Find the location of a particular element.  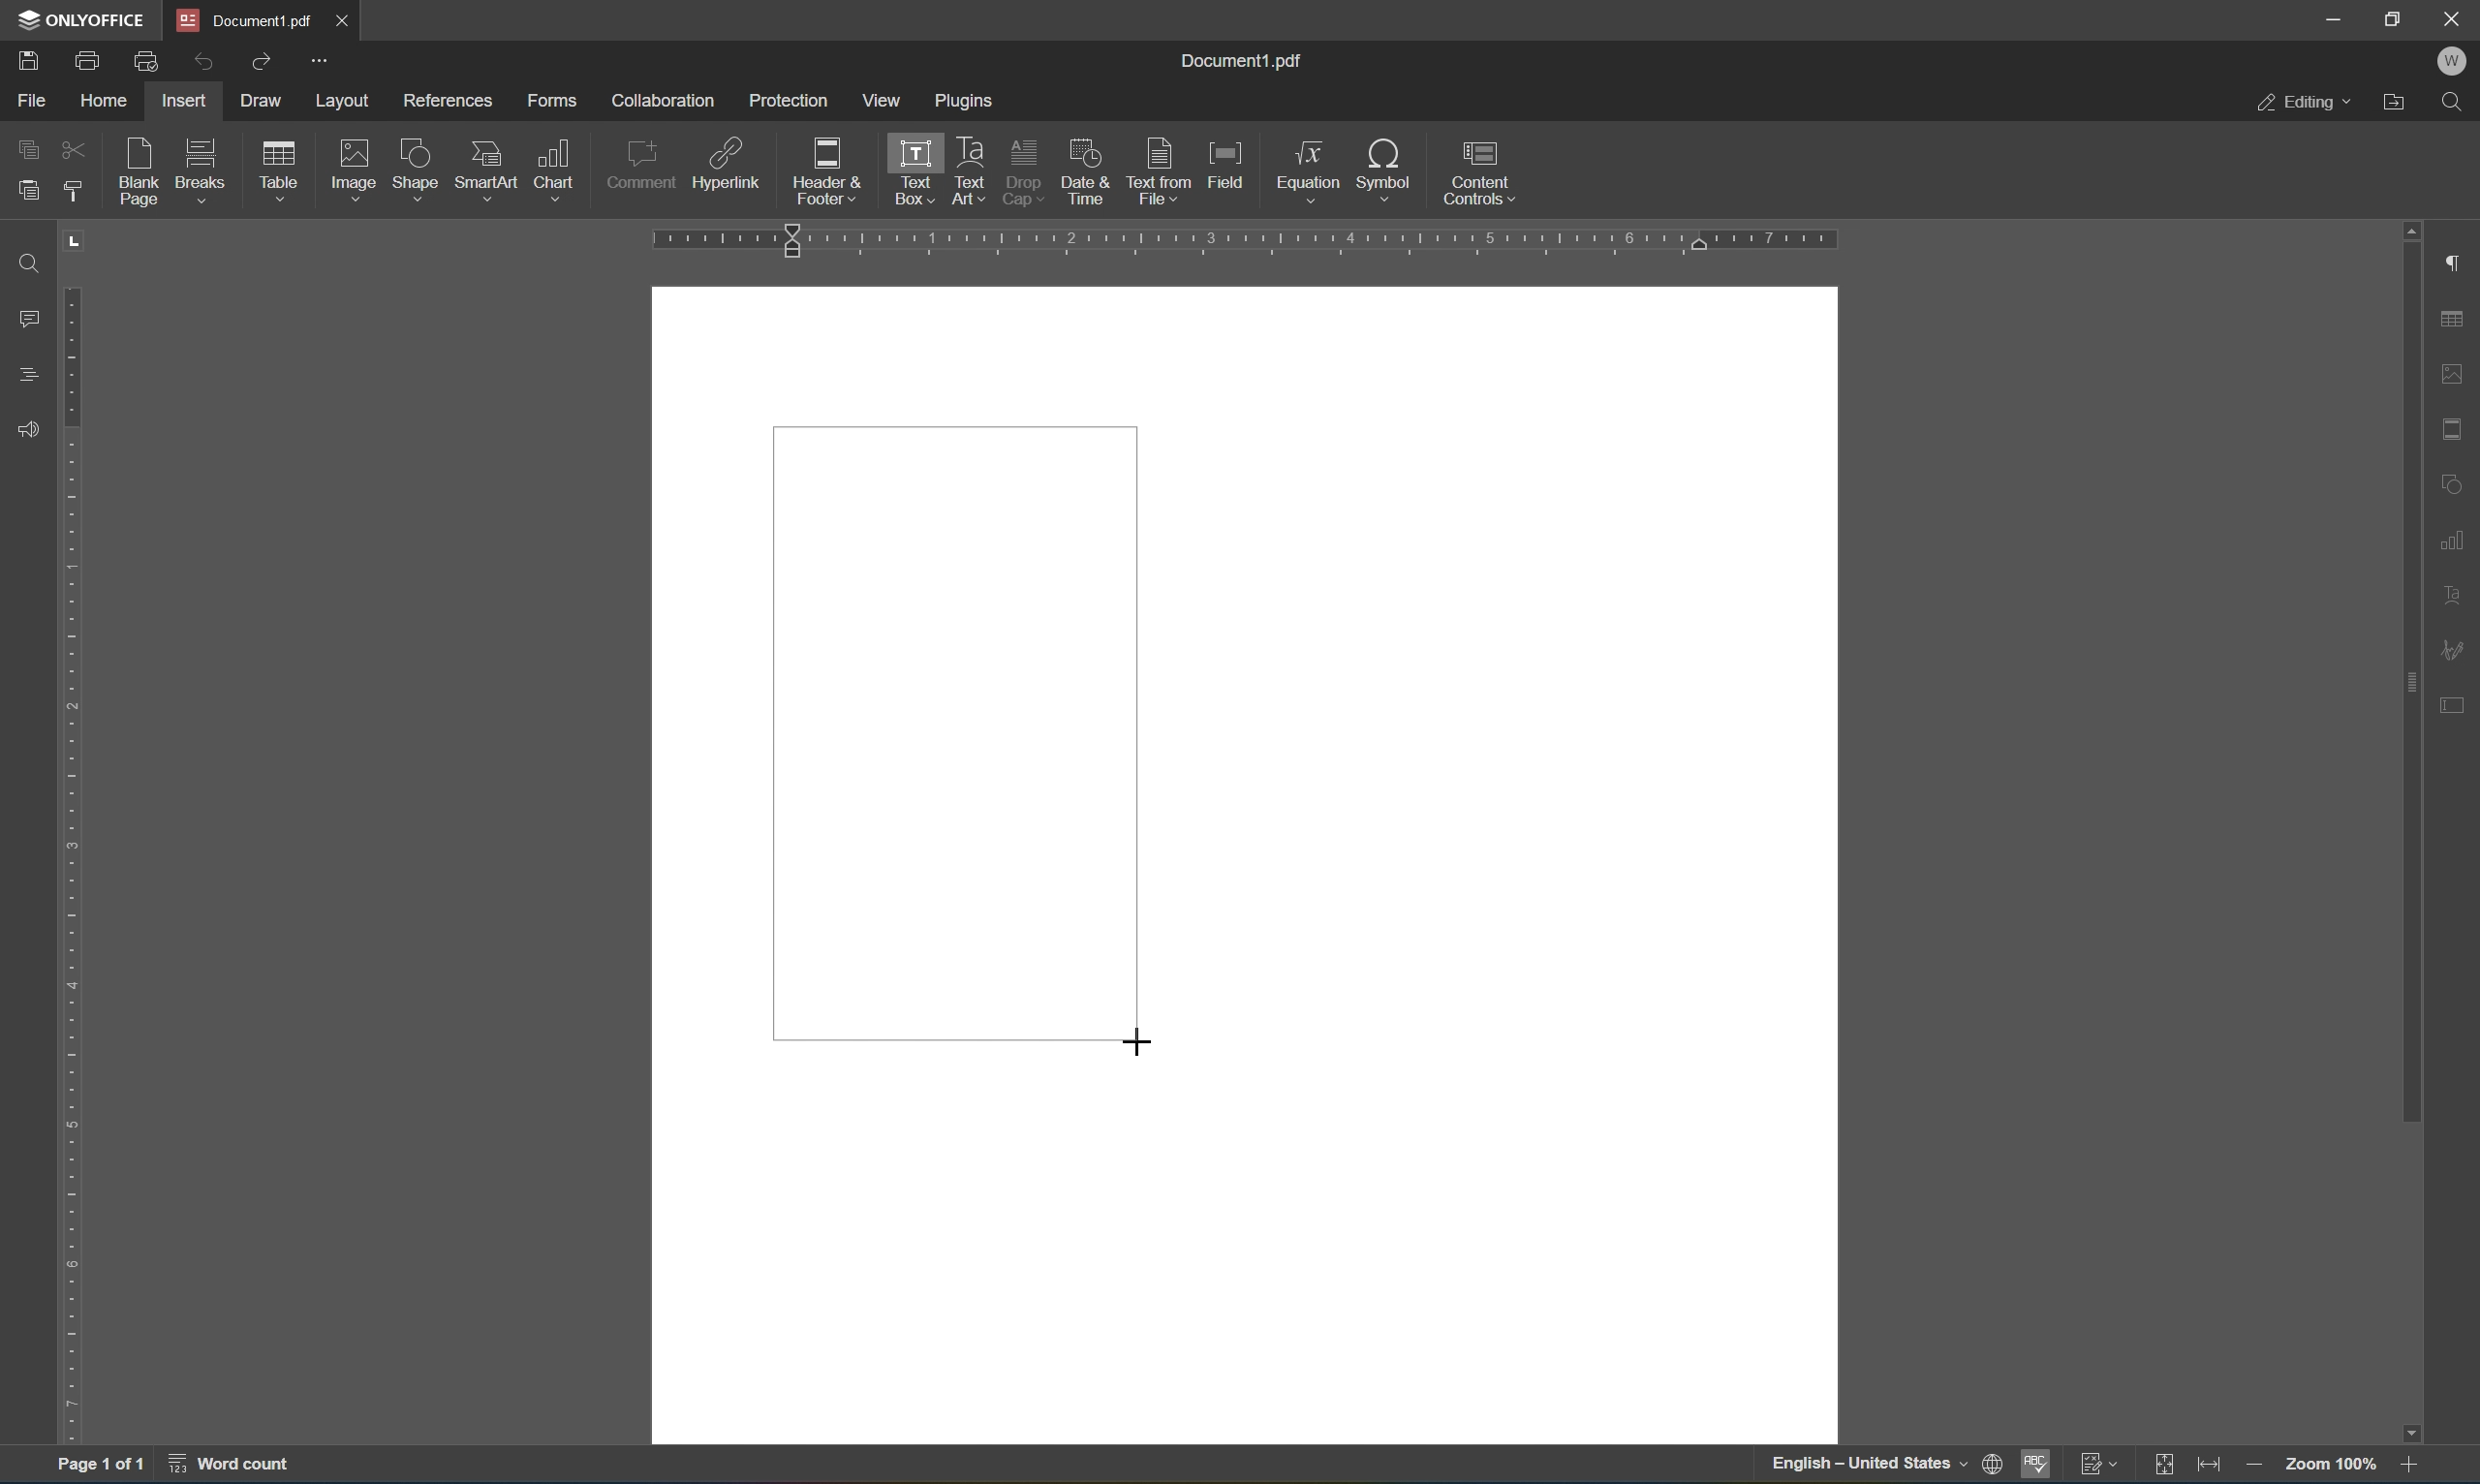

view is located at coordinates (879, 99).